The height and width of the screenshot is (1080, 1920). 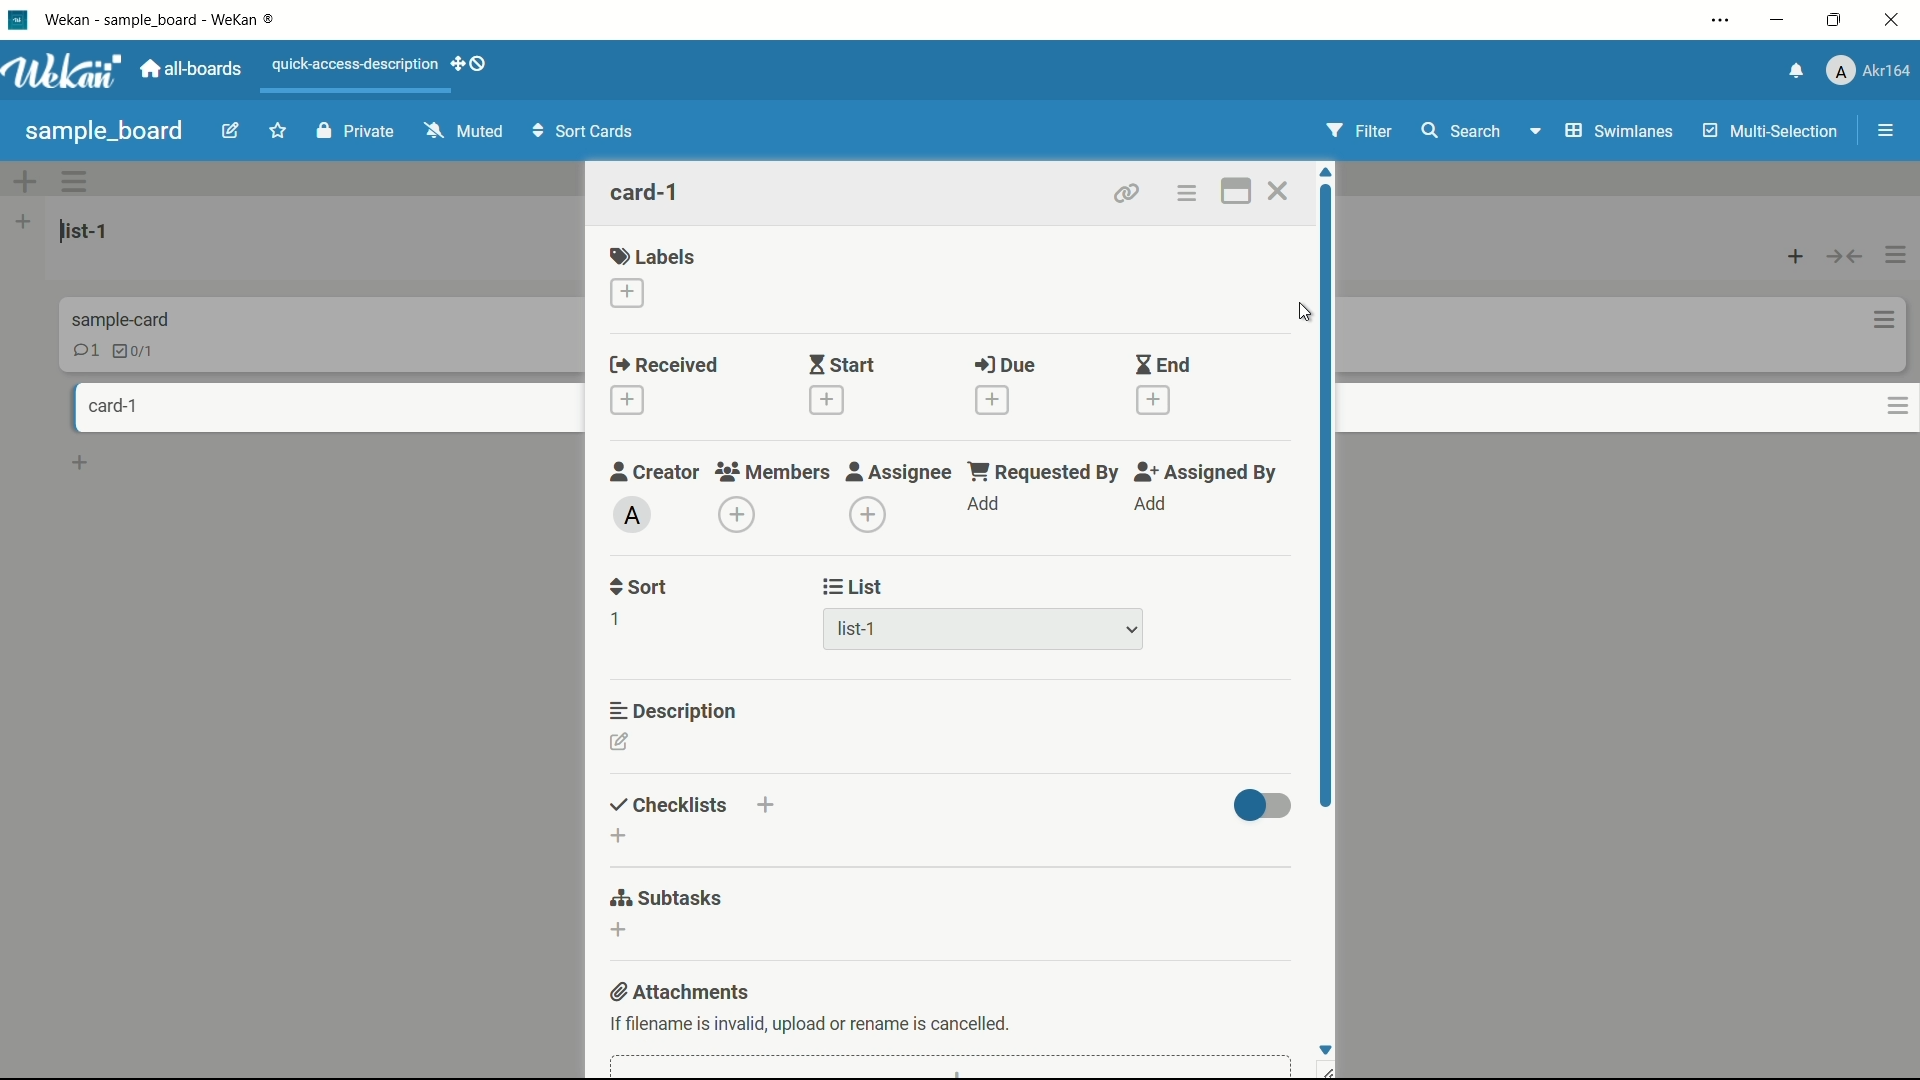 What do you see at coordinates (620, 849) in the screenshot?
I see `add checklist` at bounding box center [620, 849].